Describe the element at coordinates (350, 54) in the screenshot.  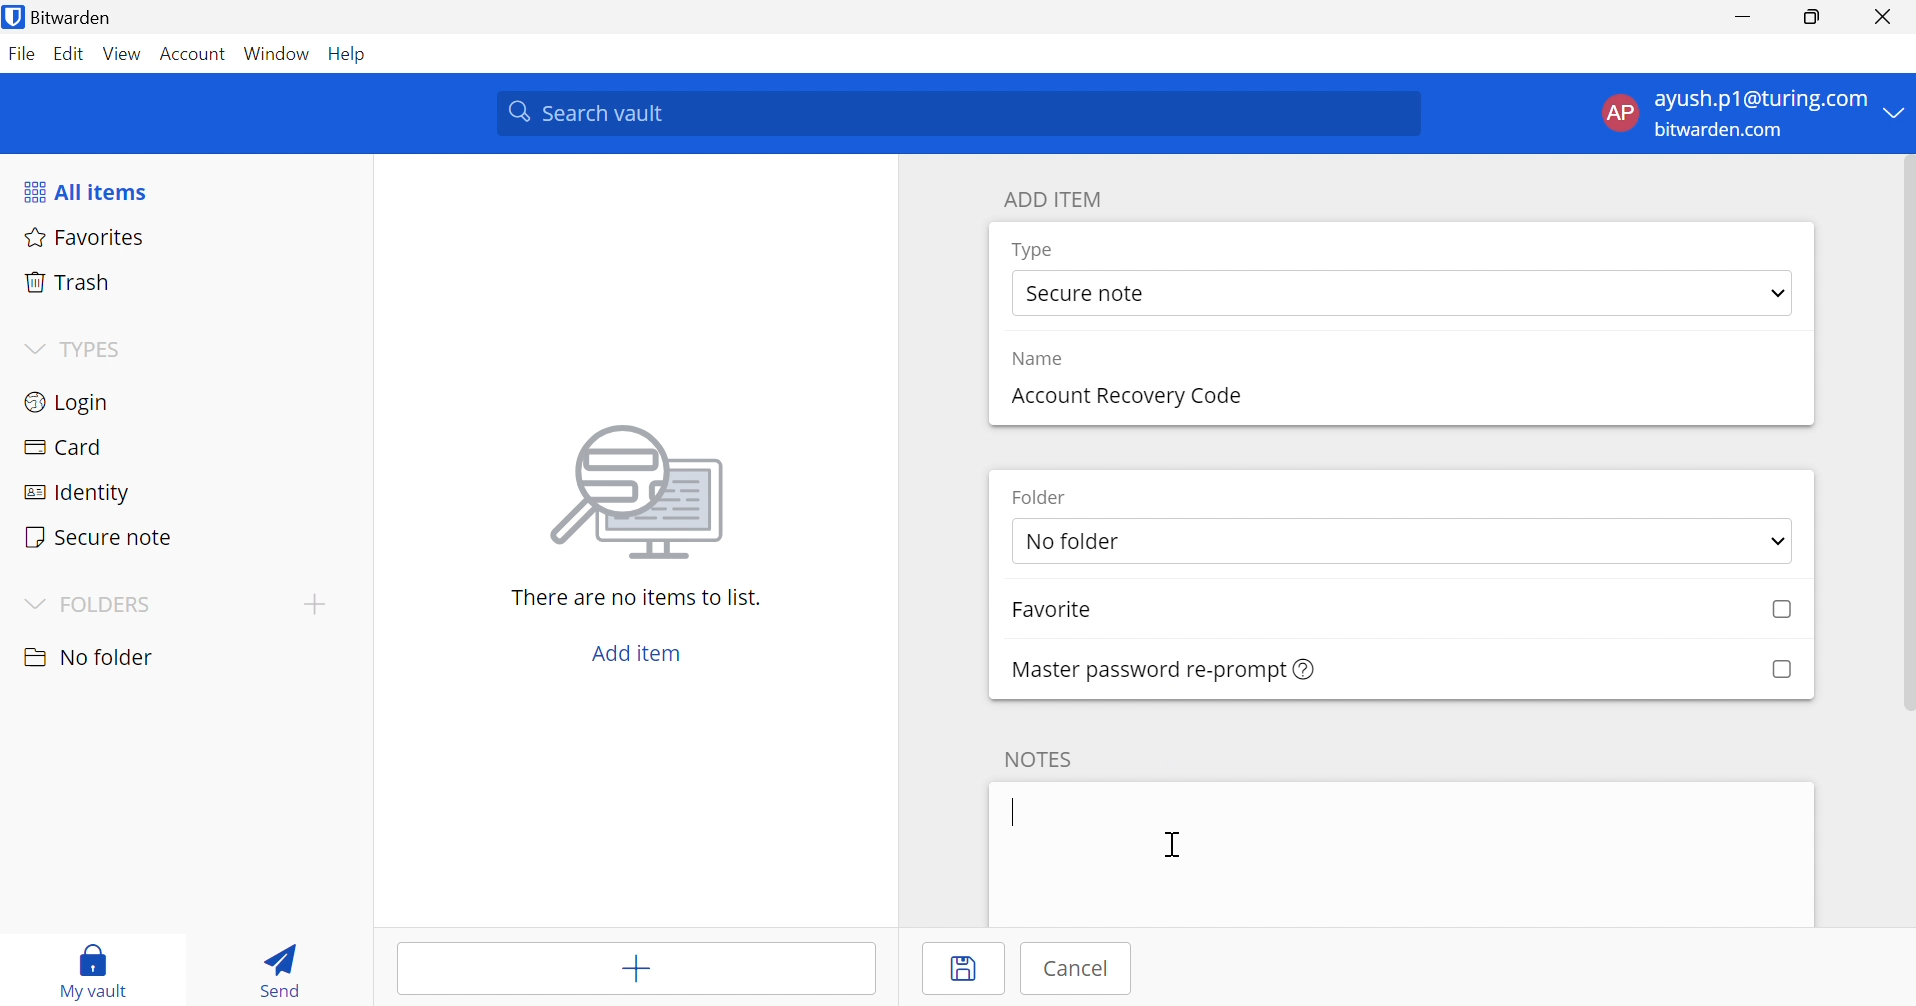
I see `Help` at that location.